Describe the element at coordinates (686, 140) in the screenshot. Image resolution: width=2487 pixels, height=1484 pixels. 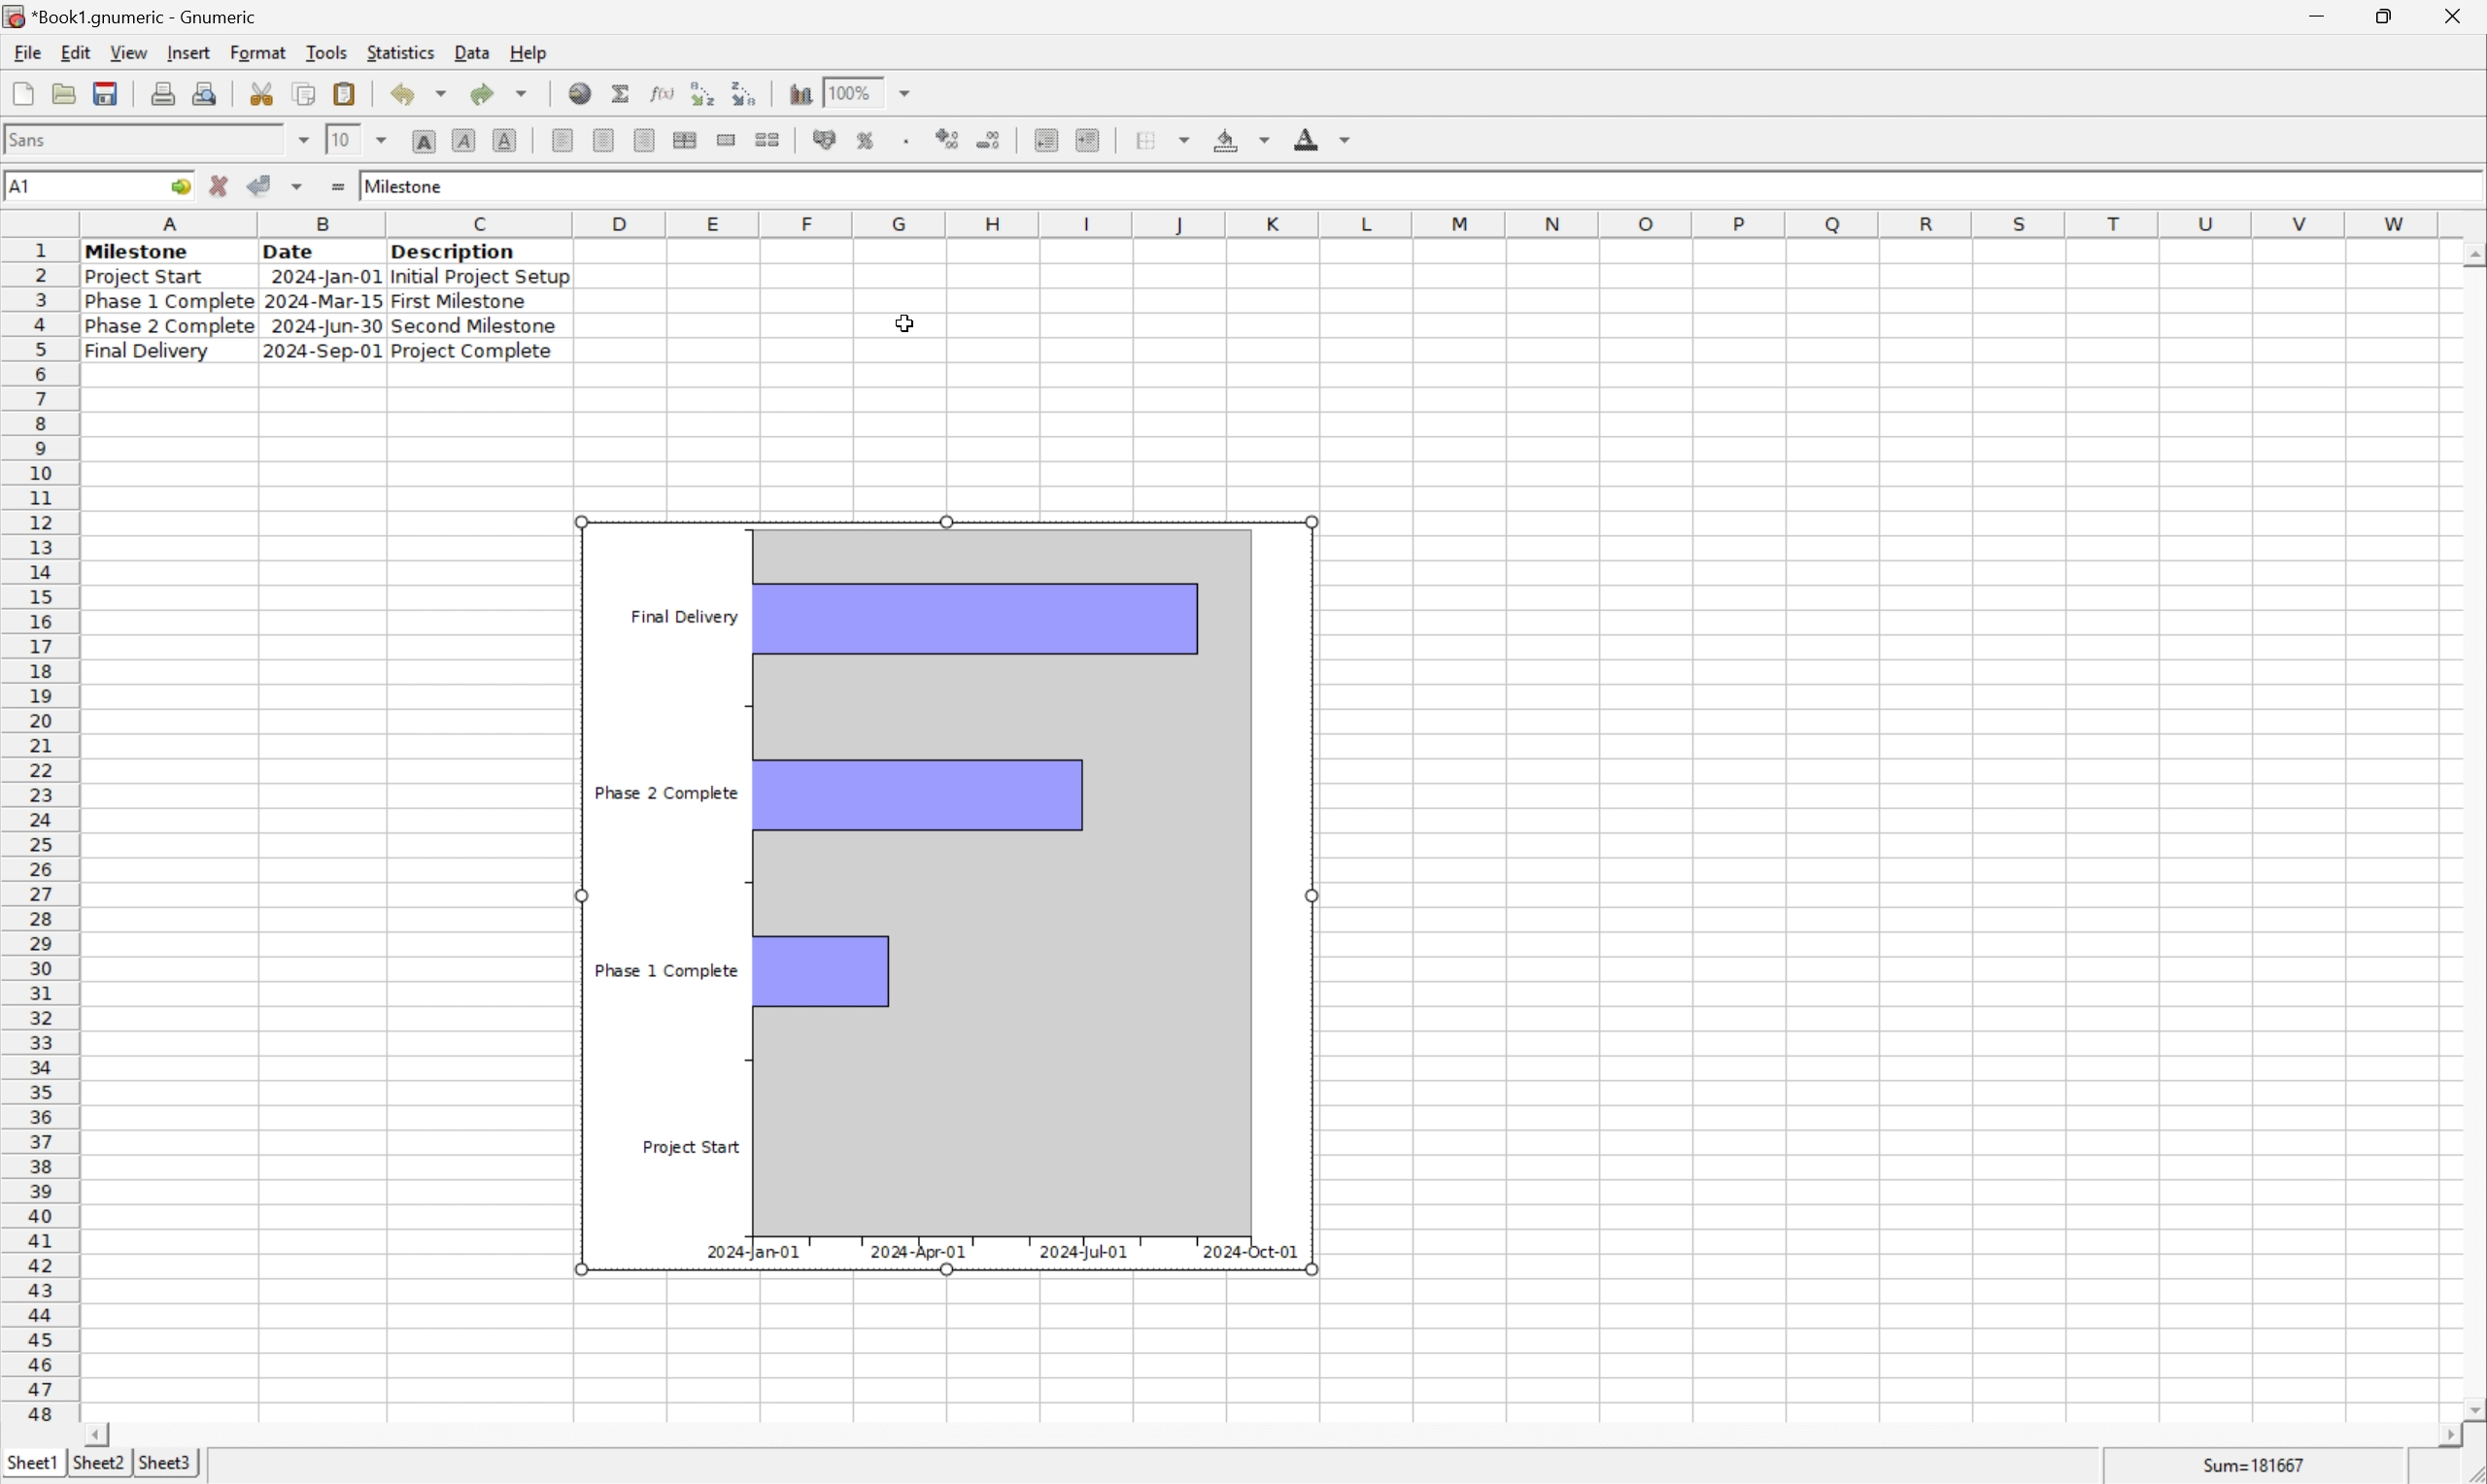
I see `center horizontally across selection` at that location.